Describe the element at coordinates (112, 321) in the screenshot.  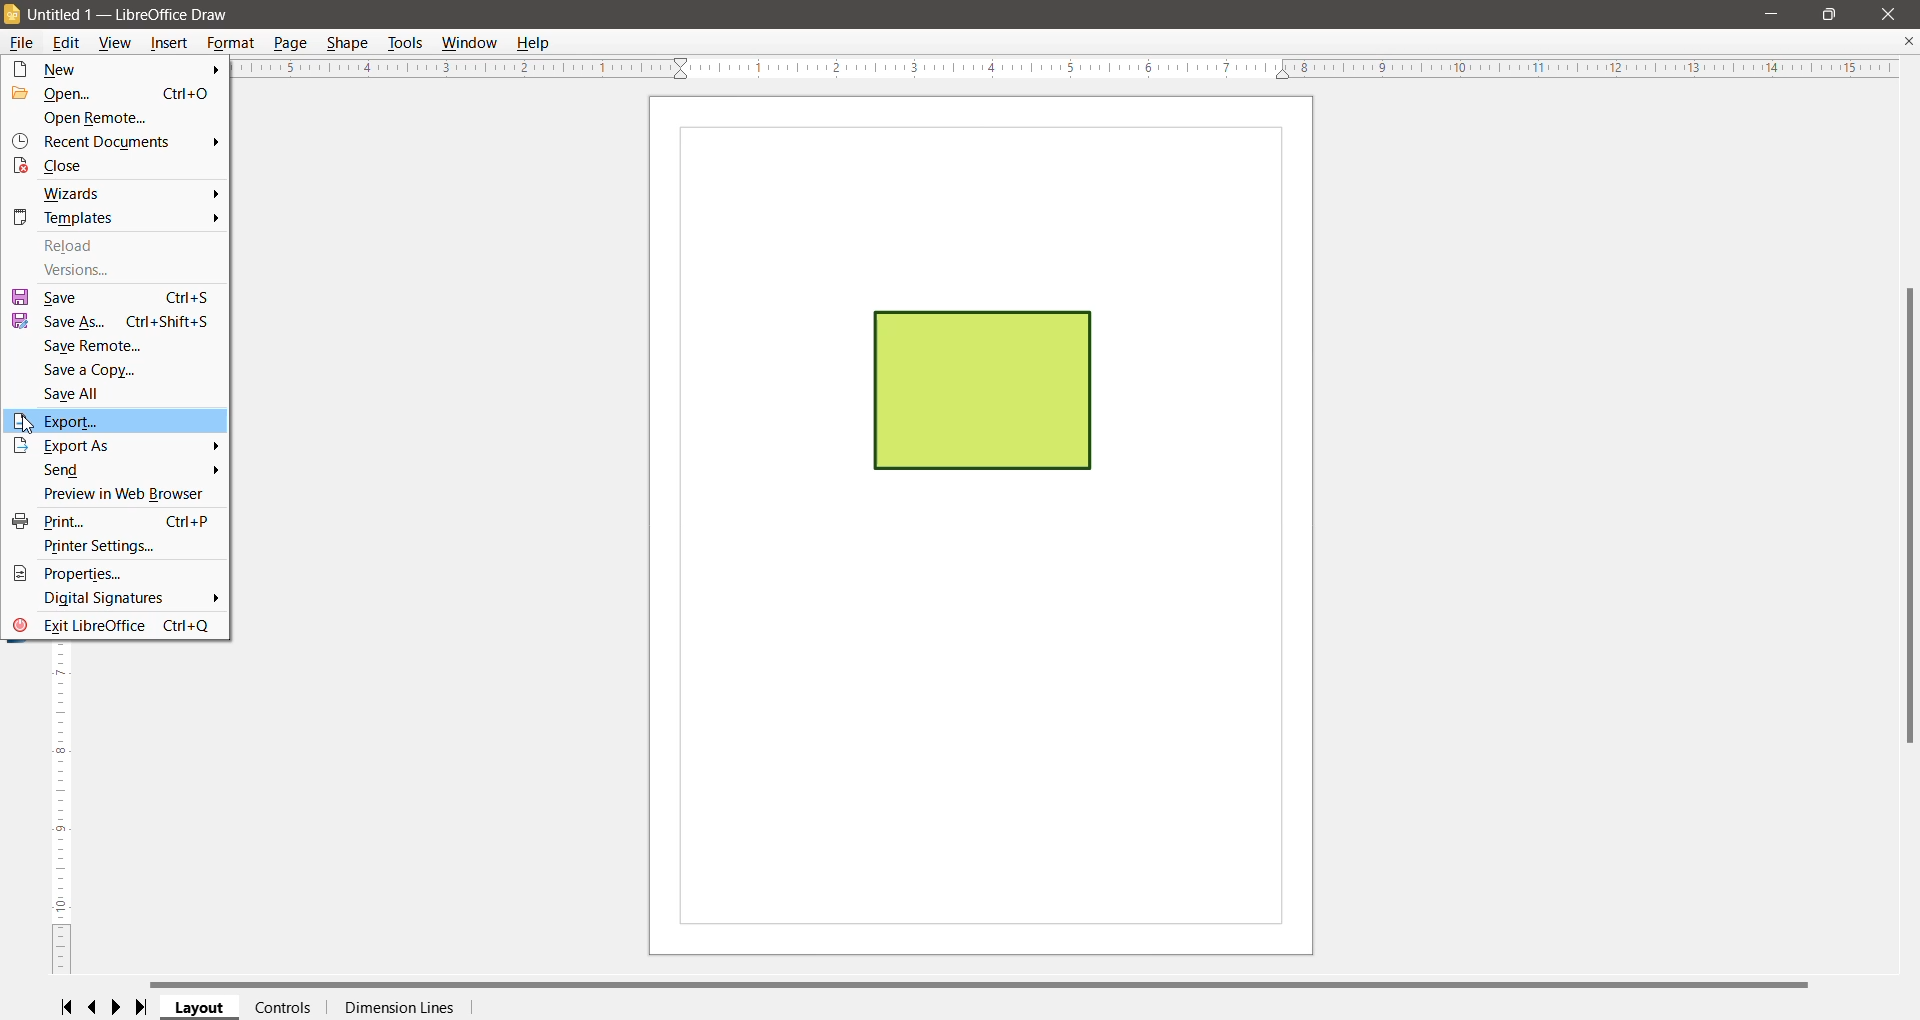
I see `Save As` at that location.